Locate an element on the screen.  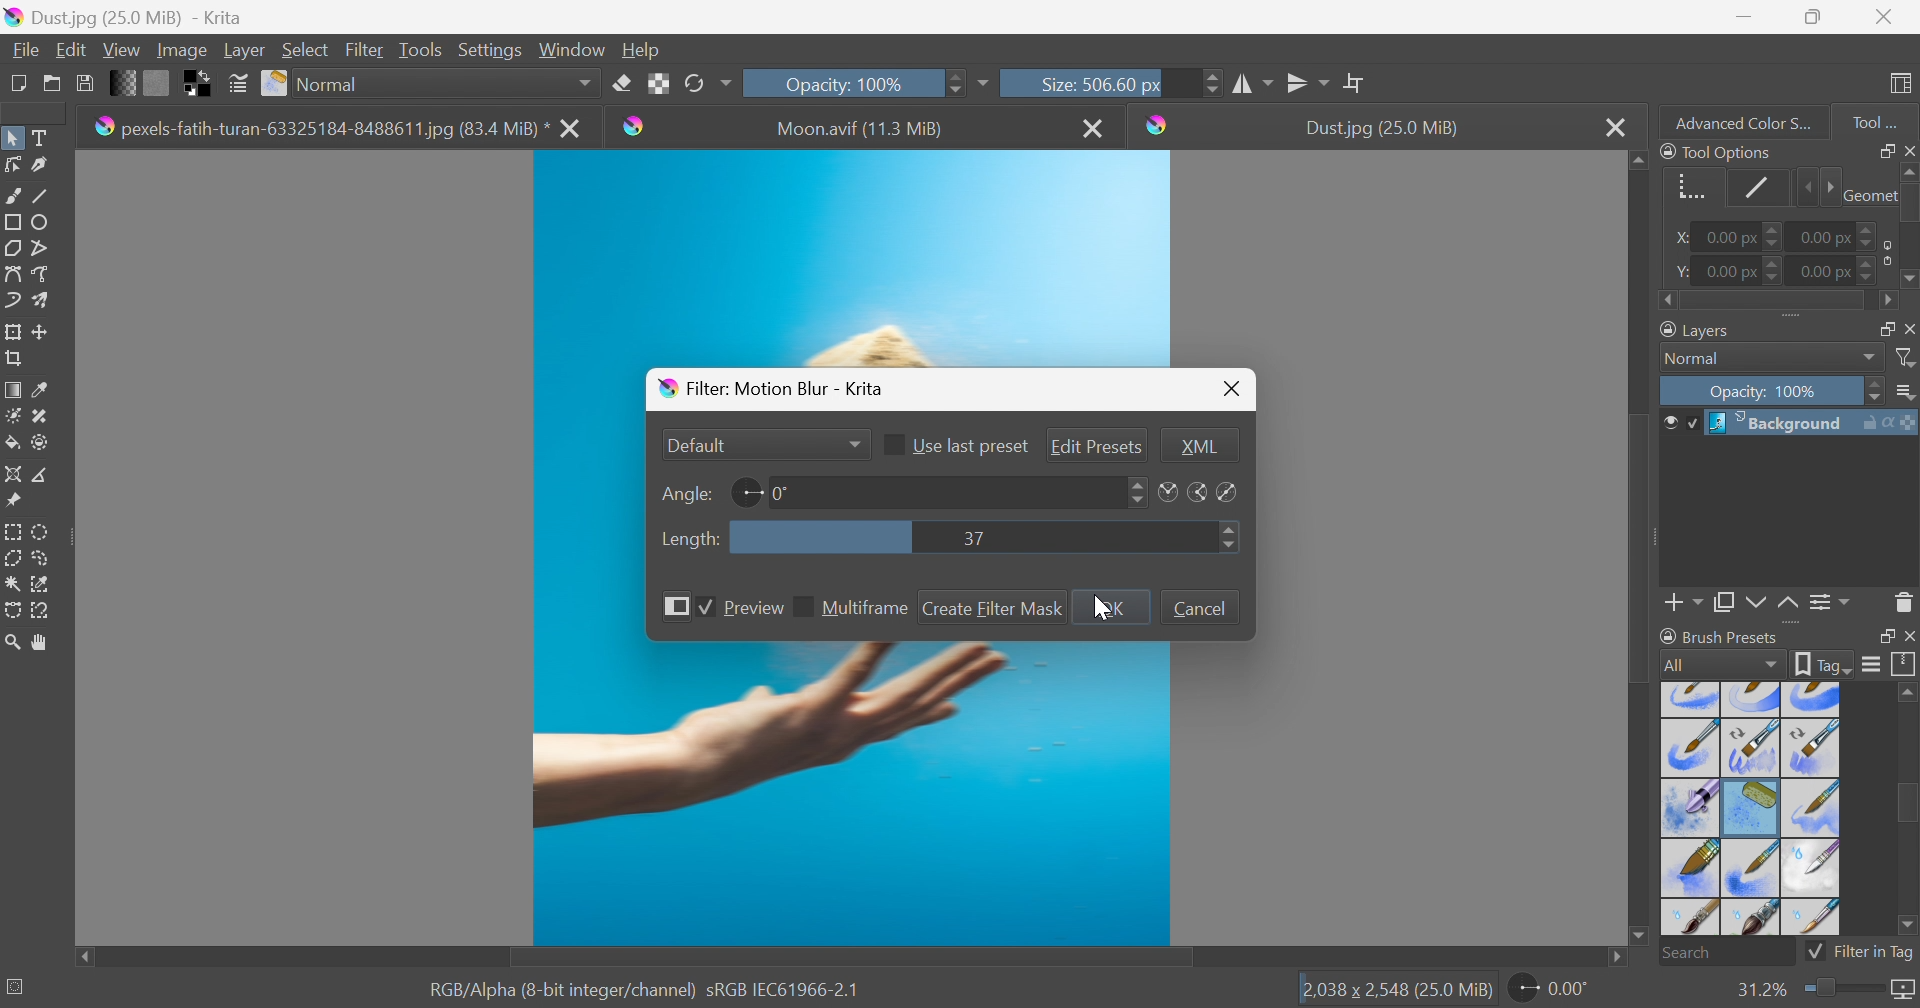
Checkbox is located at coordinates (702, 608).